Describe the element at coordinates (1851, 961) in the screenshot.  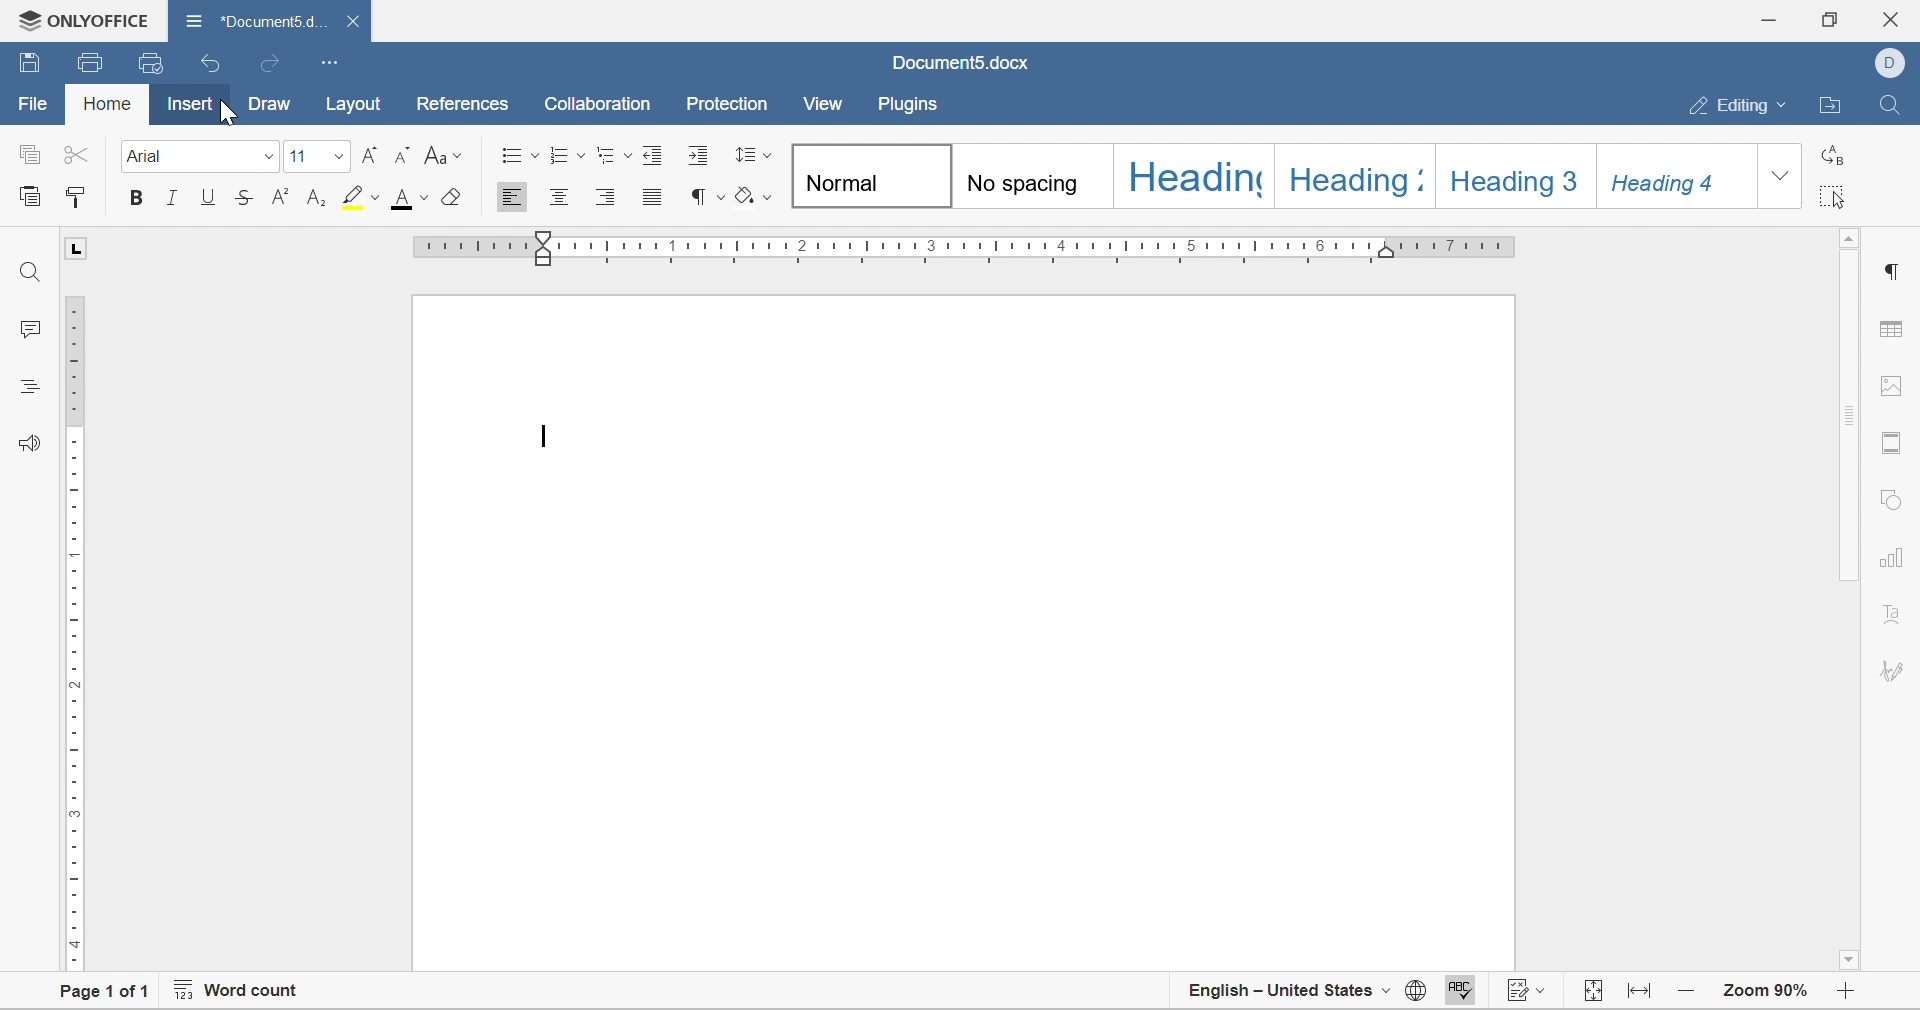
I see `scroll down` at that location.